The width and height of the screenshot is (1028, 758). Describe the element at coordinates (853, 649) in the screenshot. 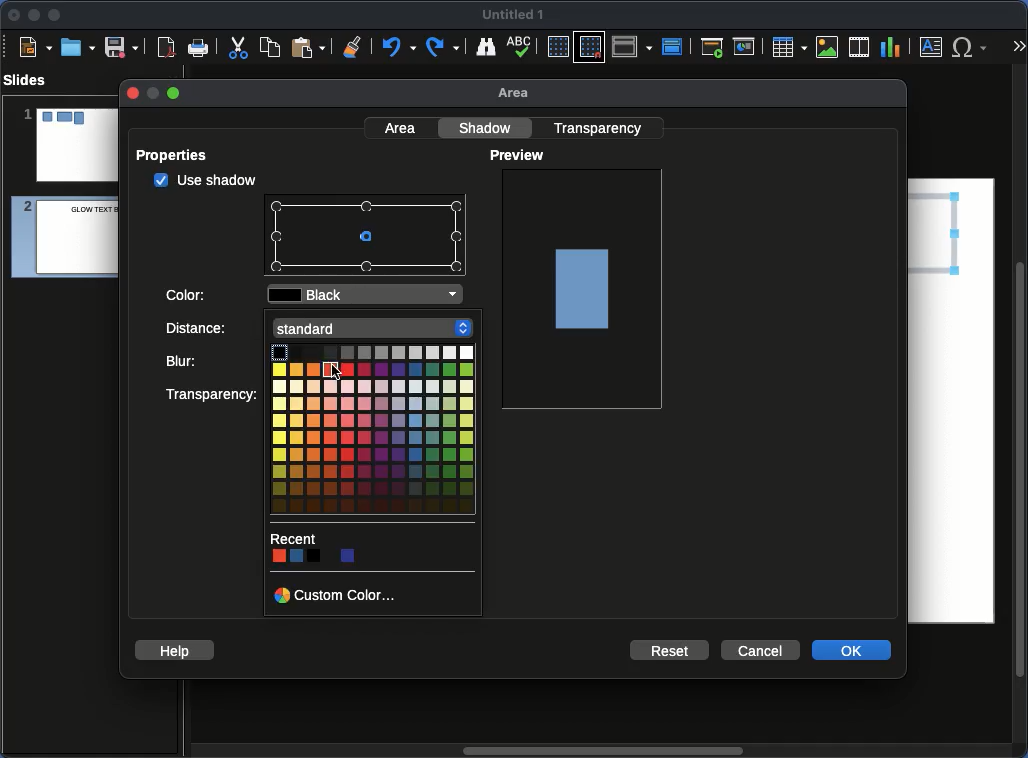

I see `OK` at that location.